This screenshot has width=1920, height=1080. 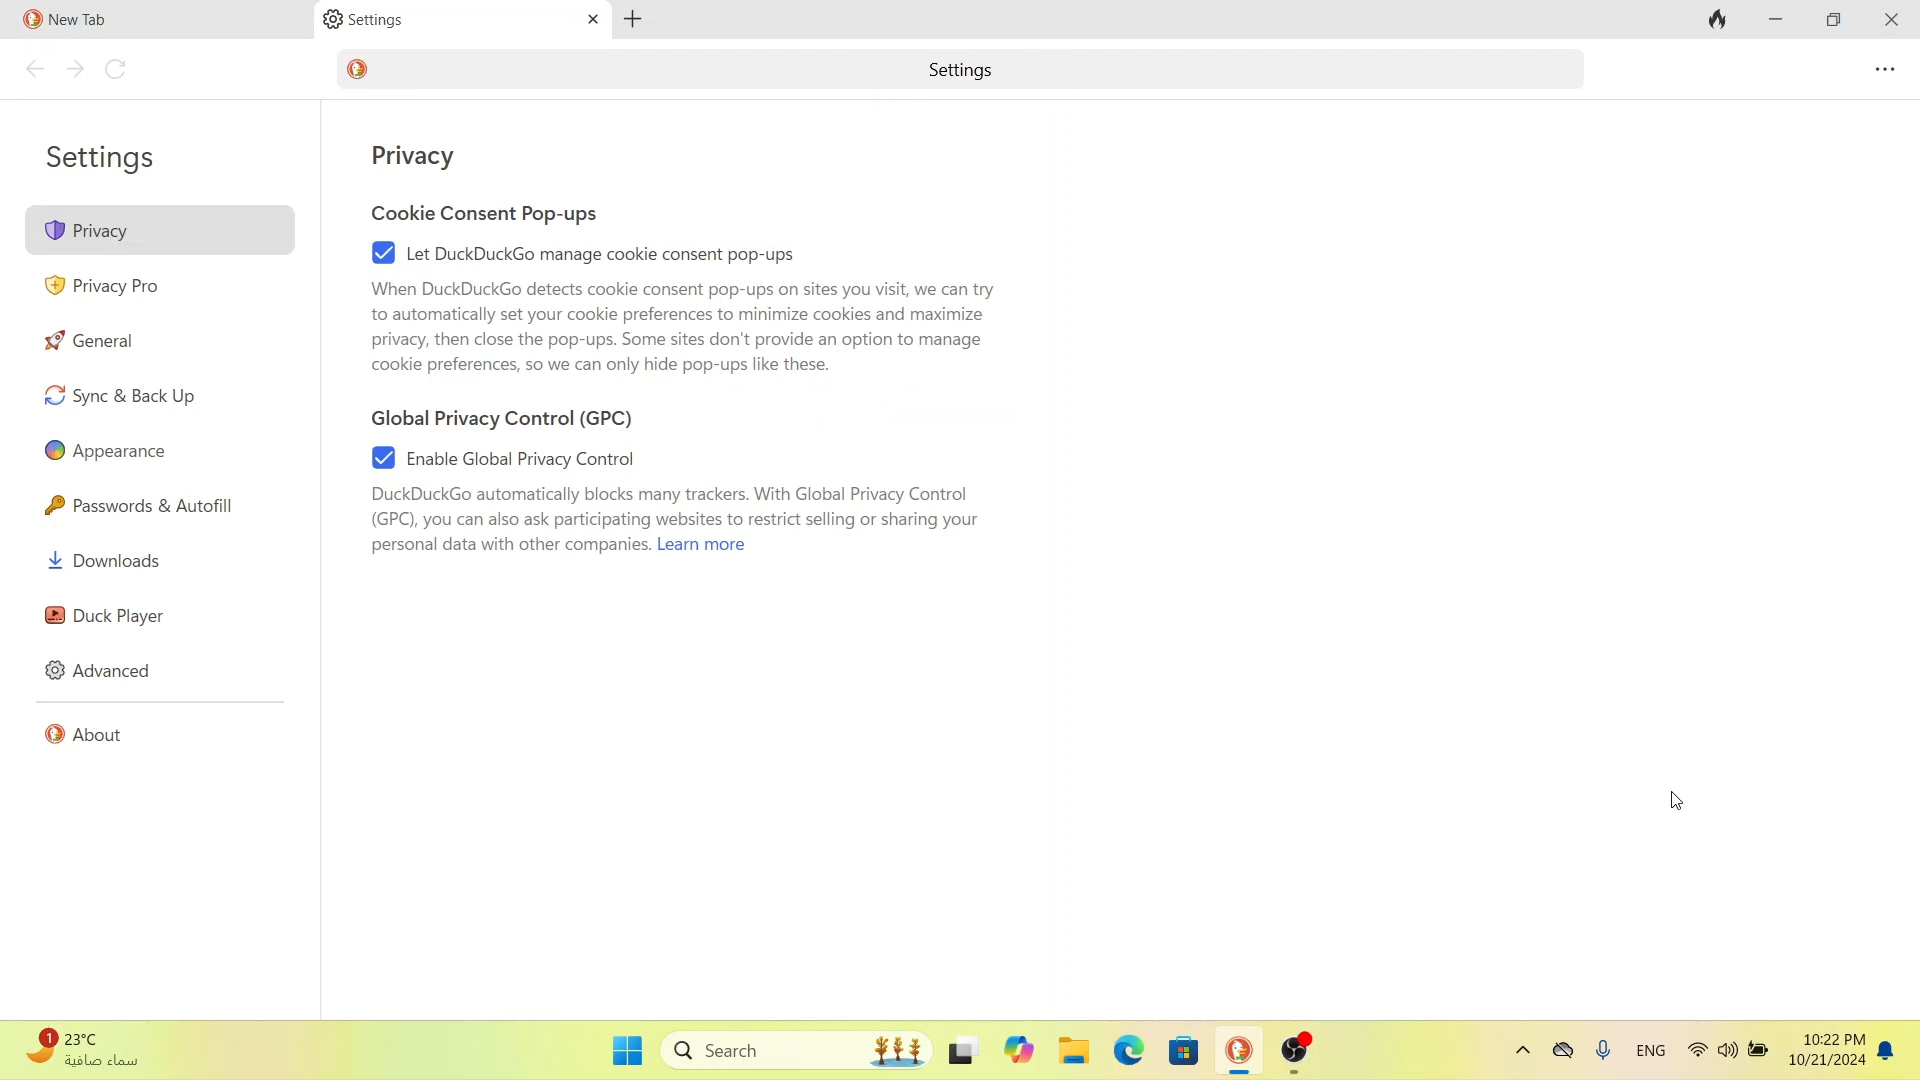 I want to click on general, so click(x=116, y=340).